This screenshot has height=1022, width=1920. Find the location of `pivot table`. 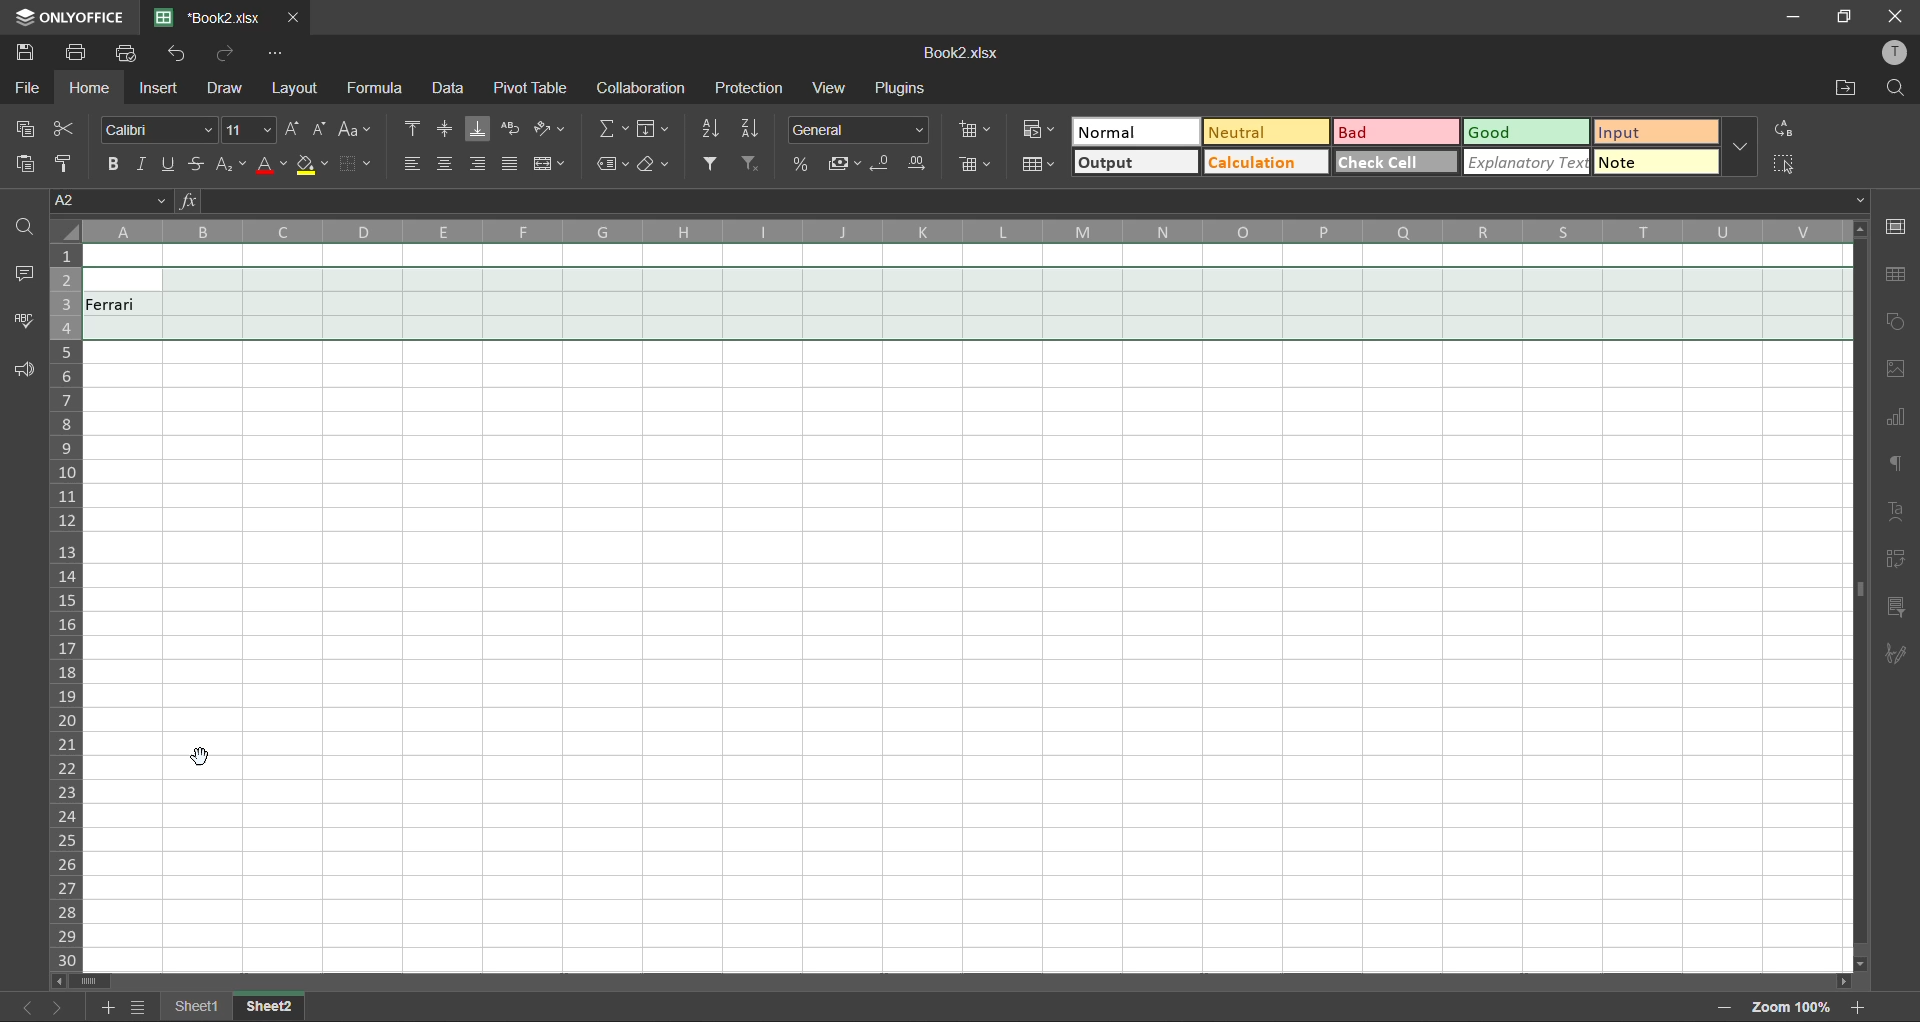

pivot table is located at coordinates (1895, 559).